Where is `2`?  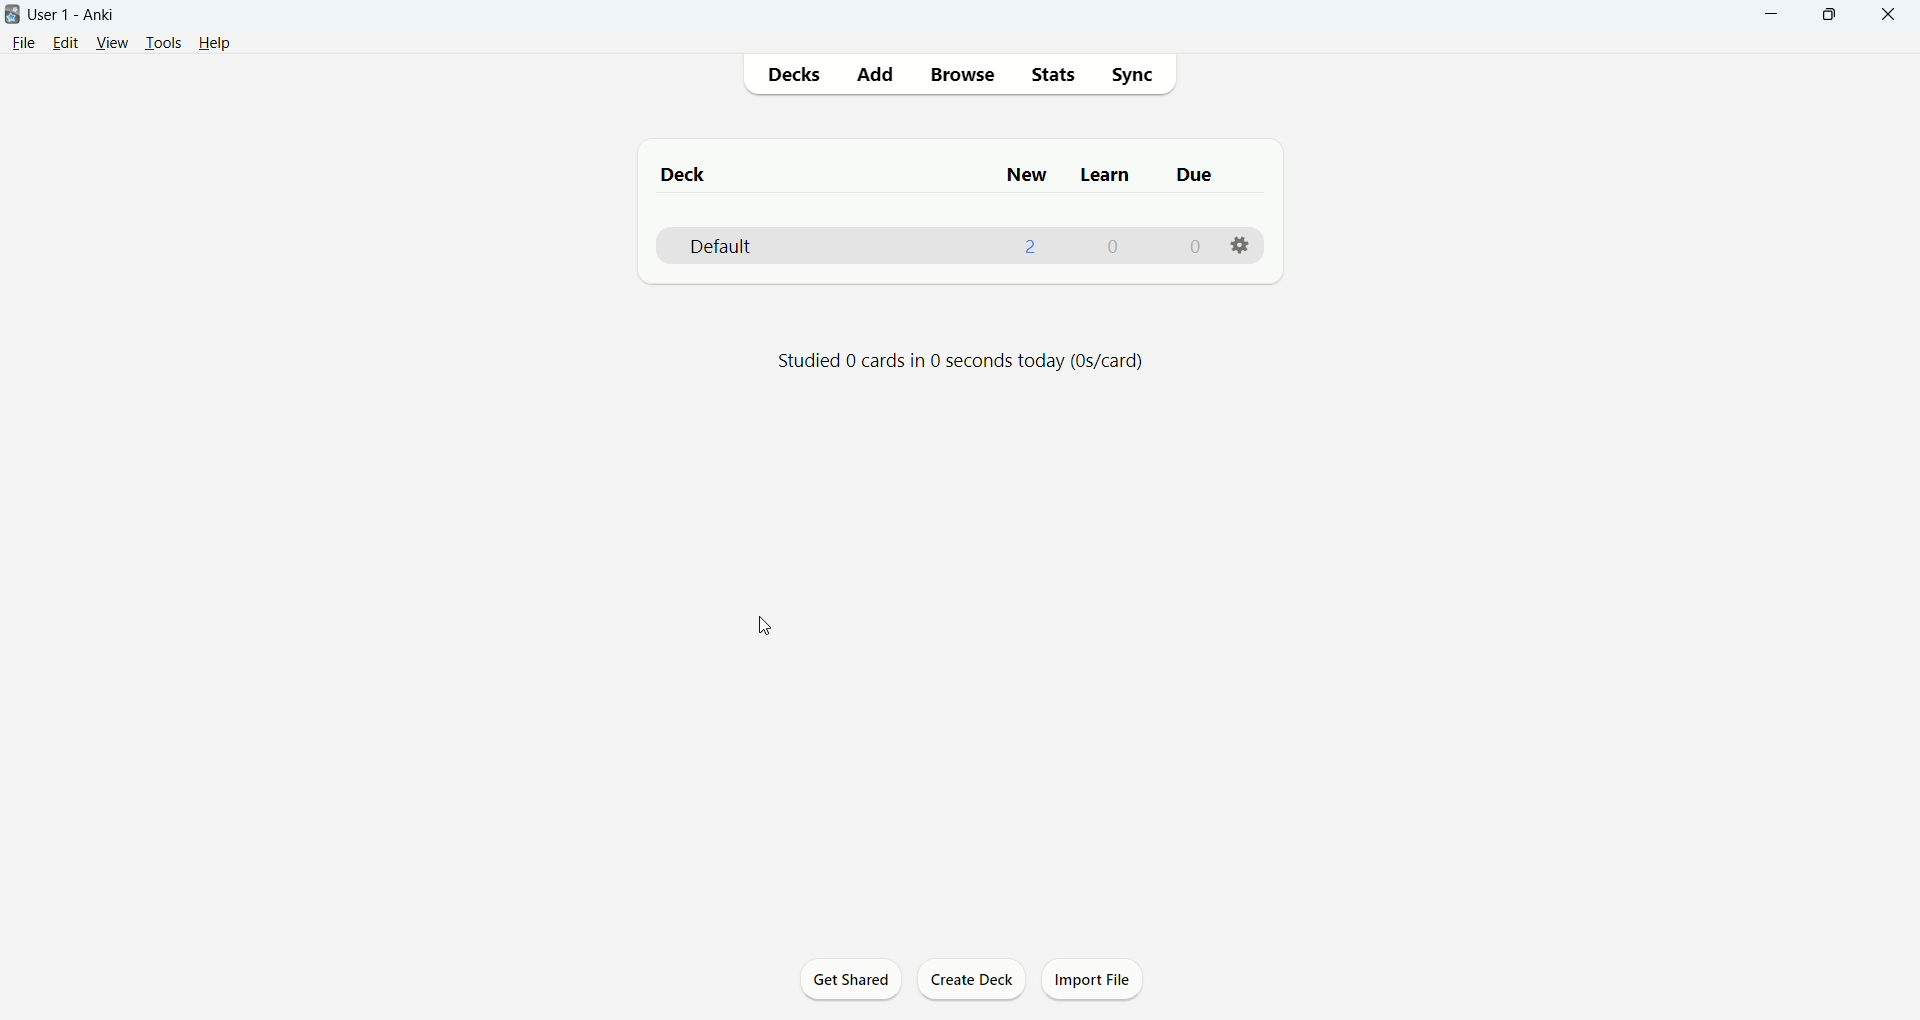 2 is located at coordinates (1031, 246).